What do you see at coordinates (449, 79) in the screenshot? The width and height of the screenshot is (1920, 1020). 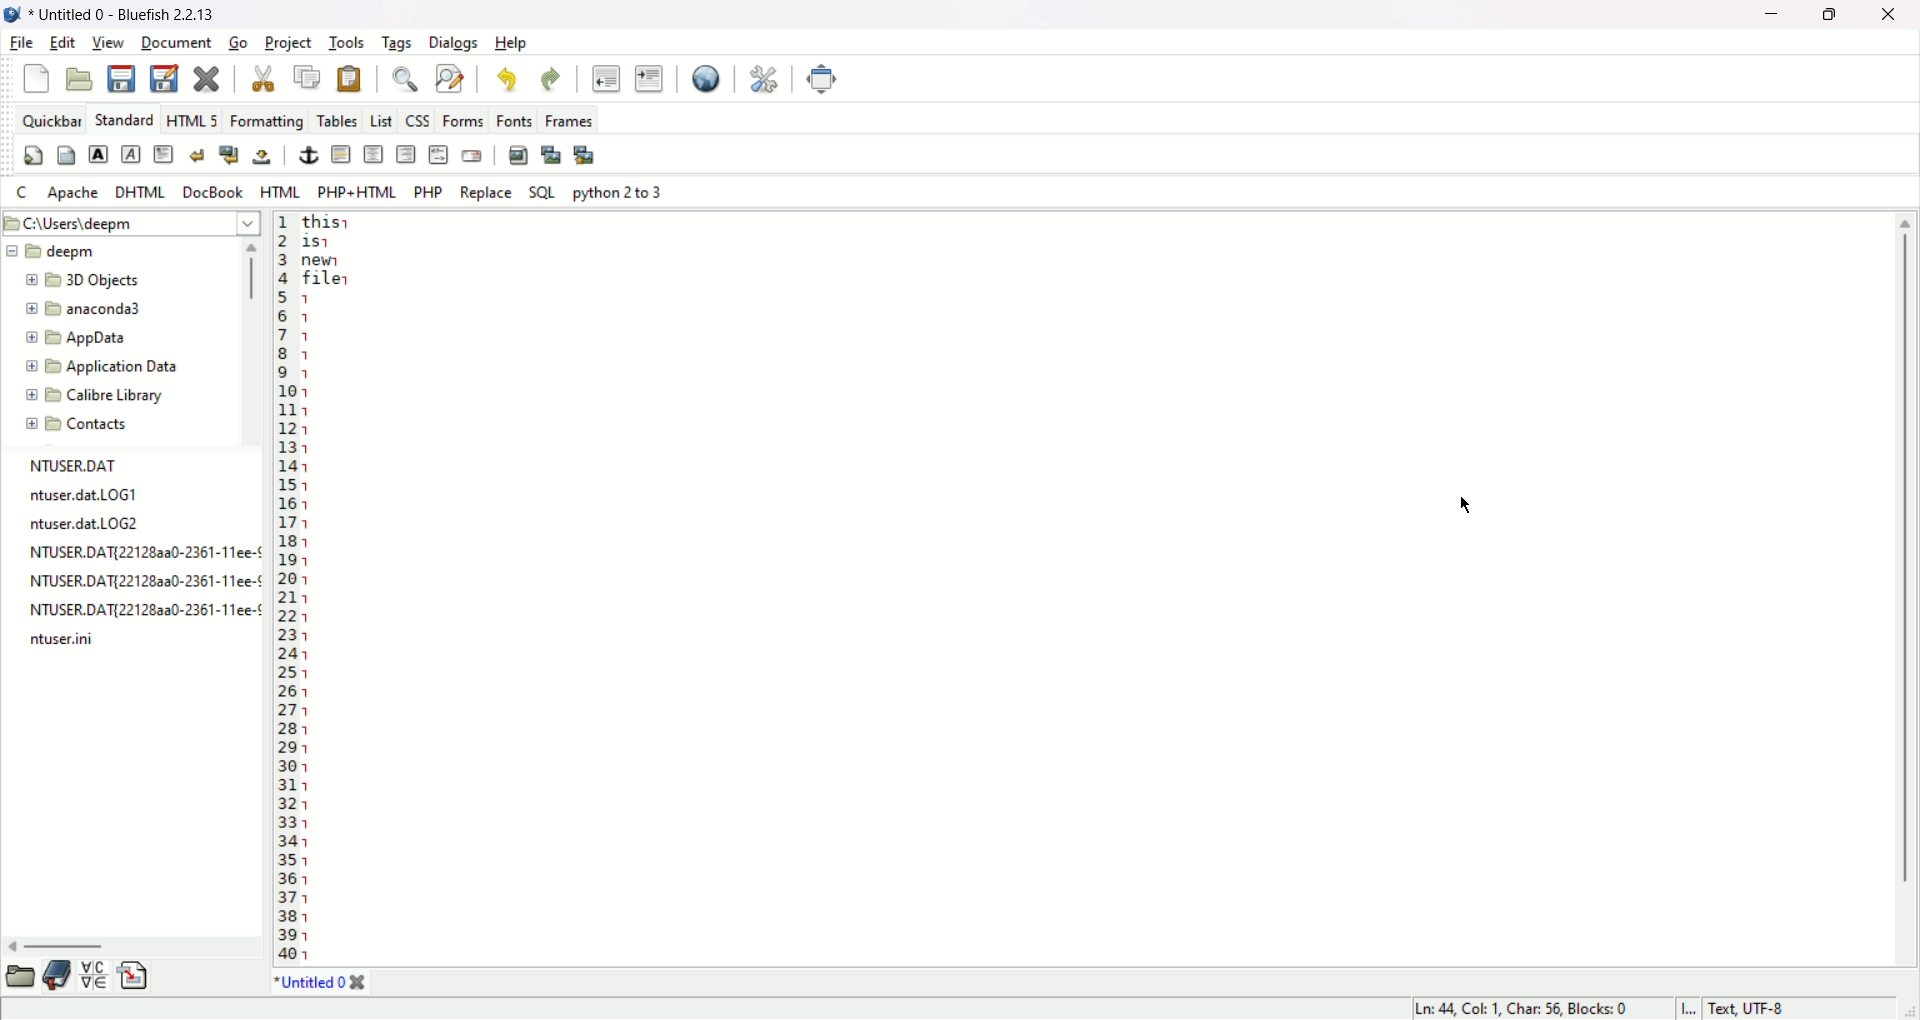 I see `find and replace` at bounding box center [449, 79].